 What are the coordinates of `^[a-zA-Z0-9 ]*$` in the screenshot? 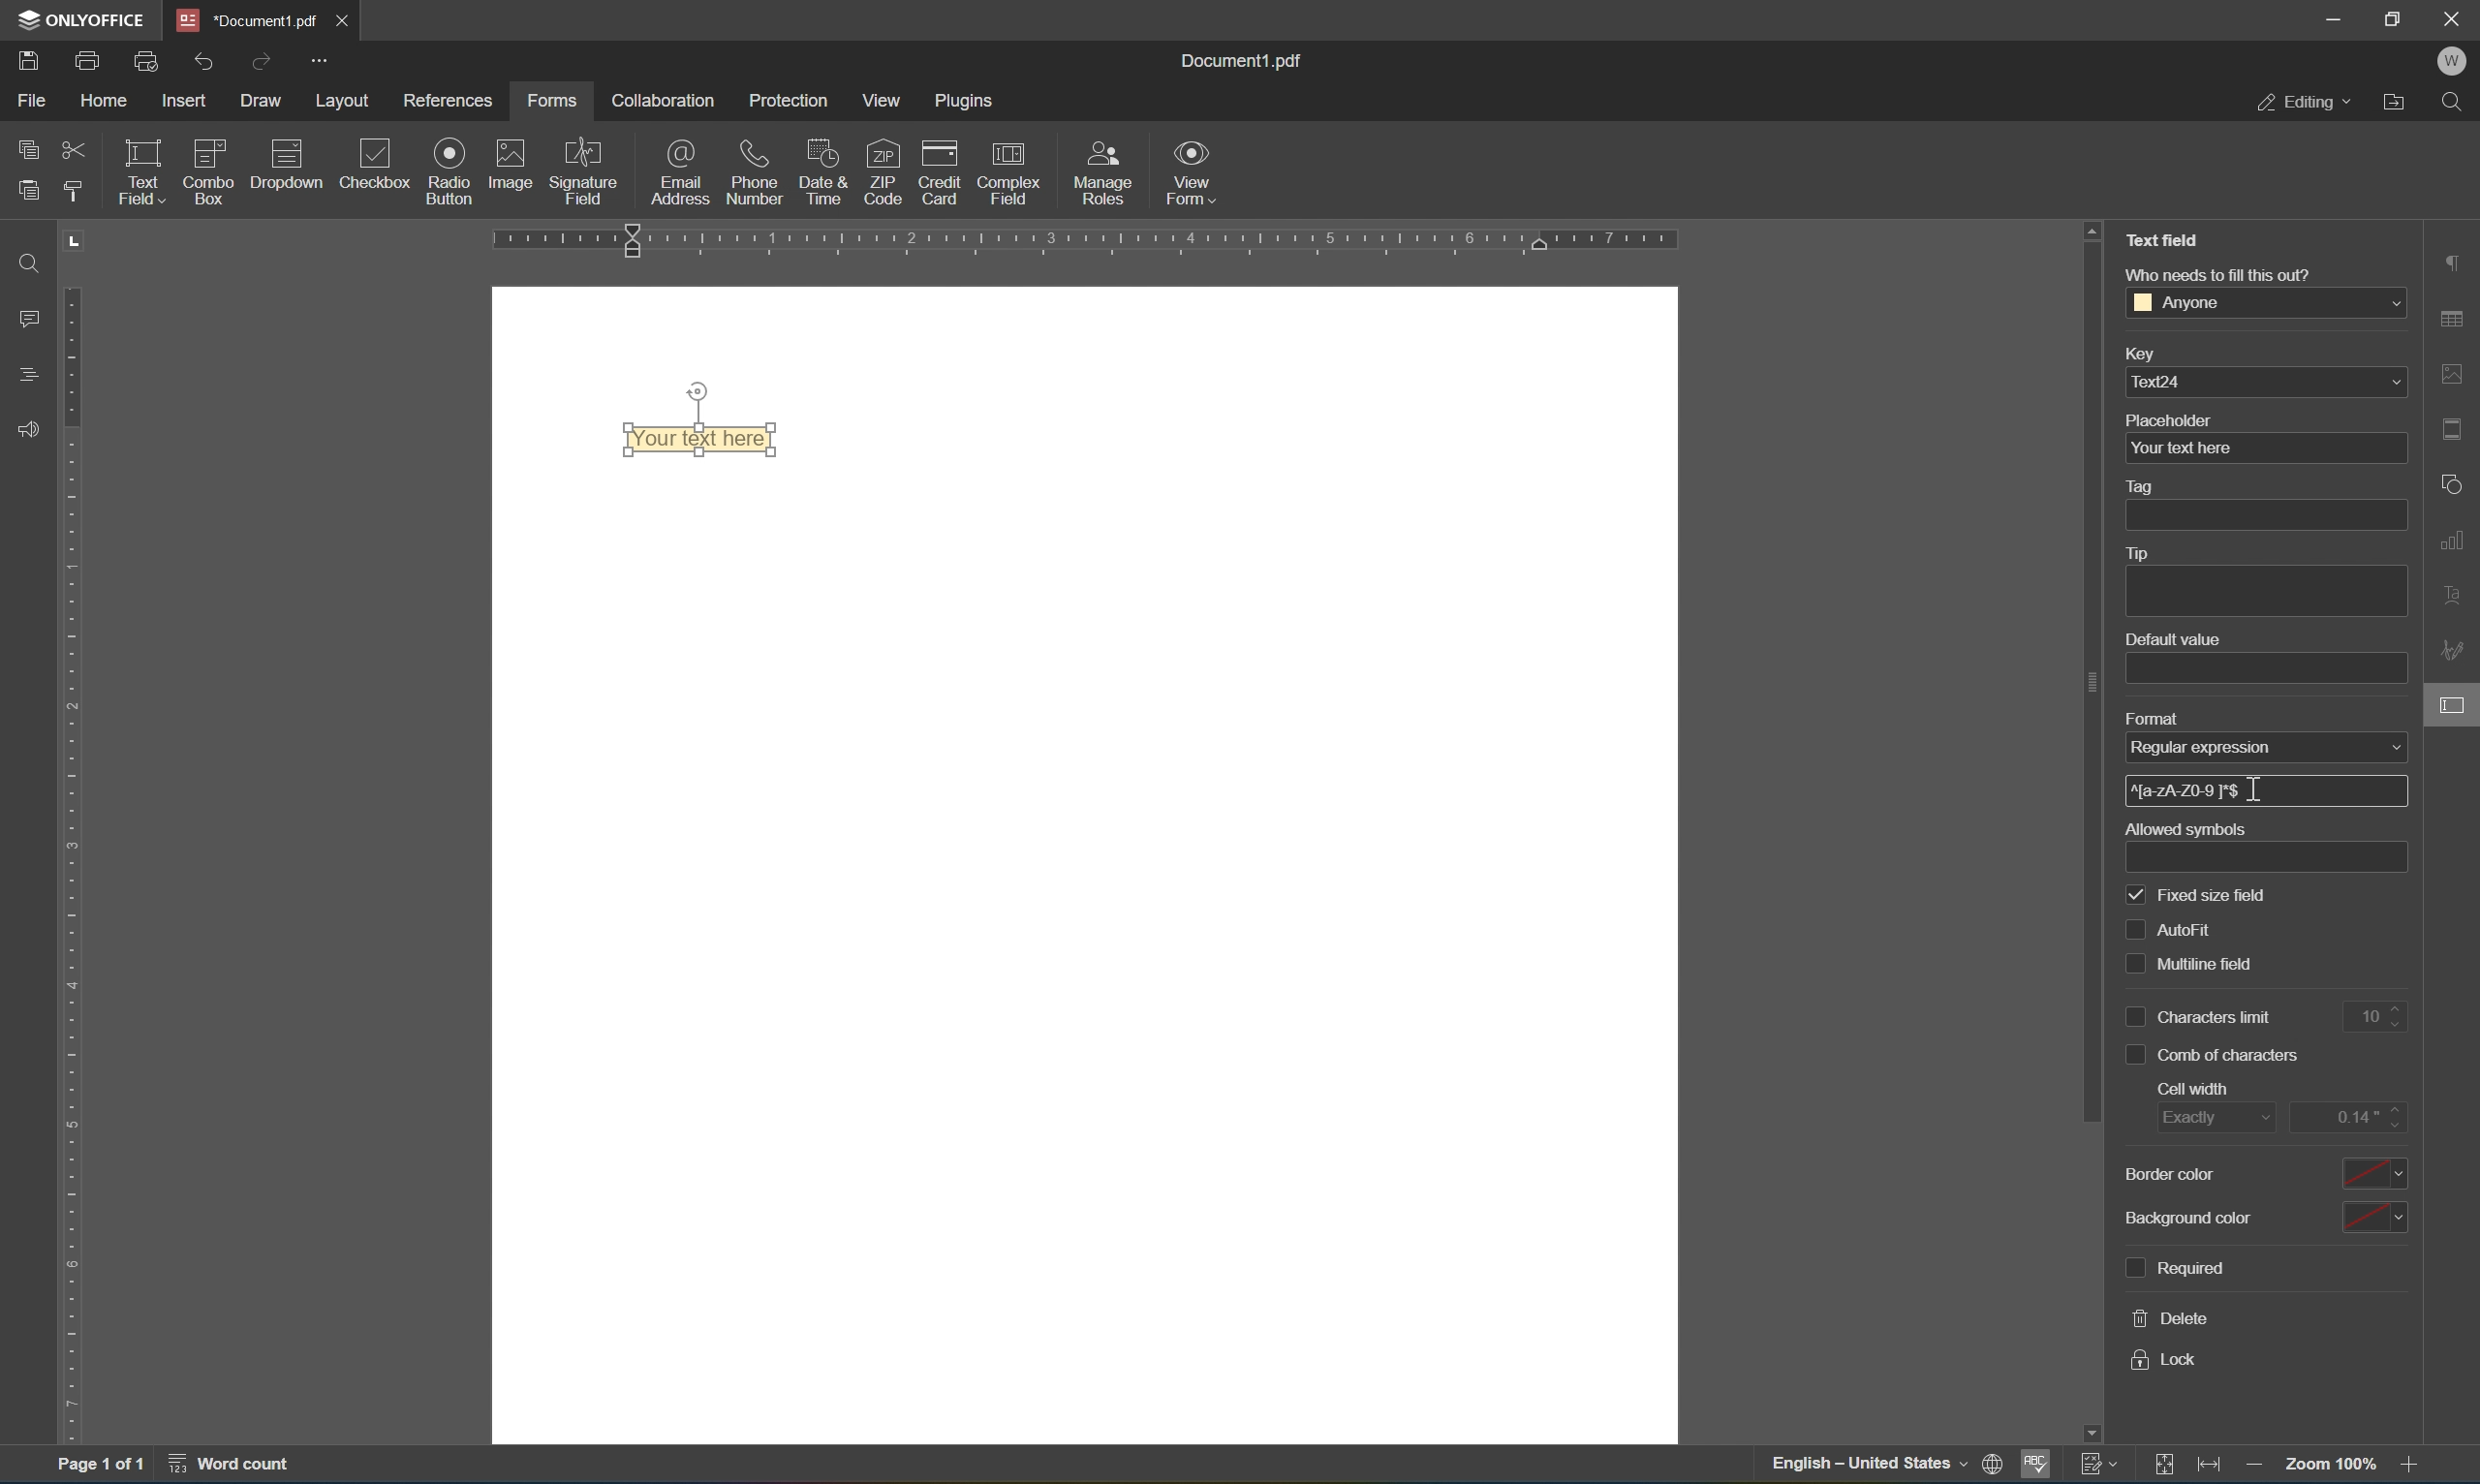 It's located at (2190, 789).